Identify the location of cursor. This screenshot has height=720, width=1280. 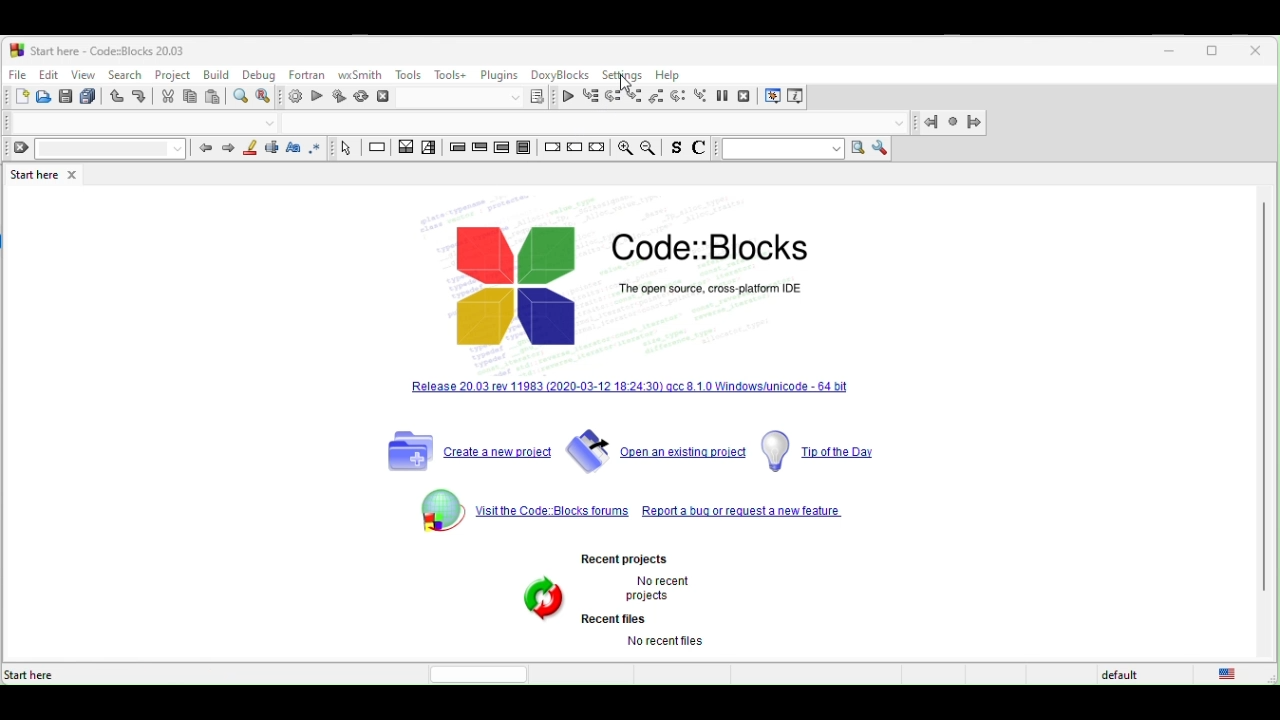
(631, 83).